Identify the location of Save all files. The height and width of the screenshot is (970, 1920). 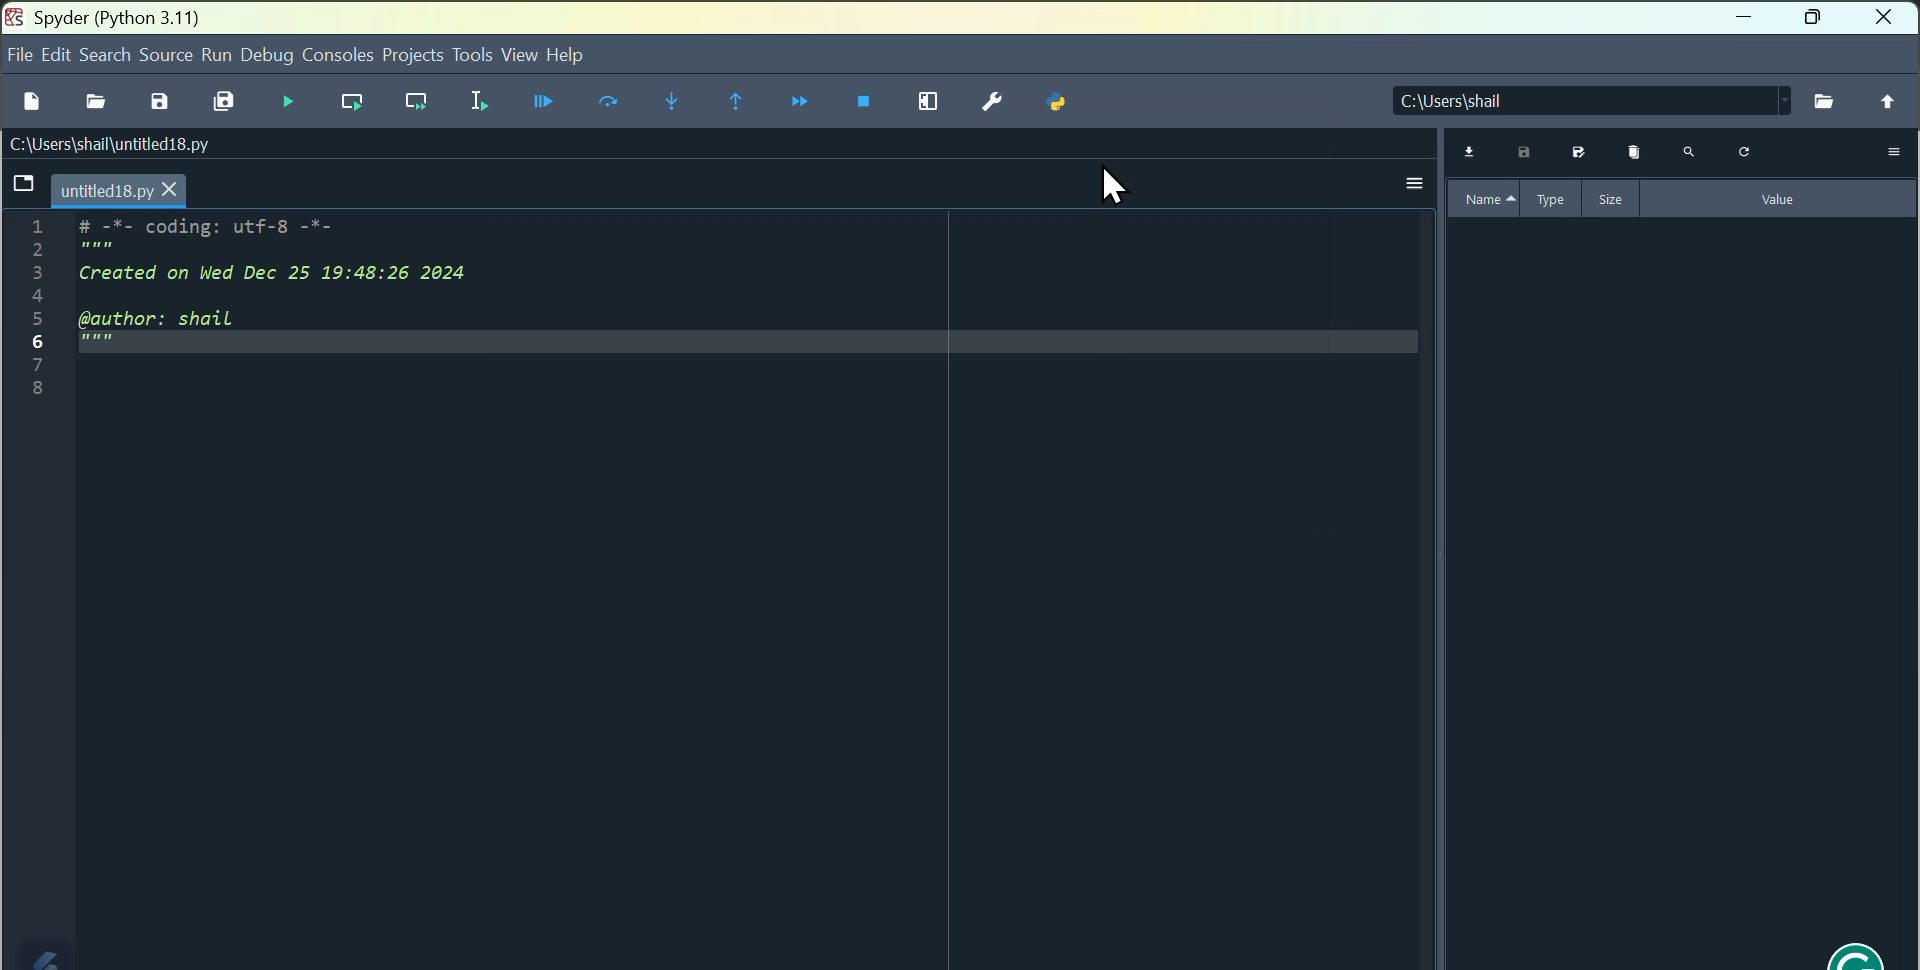
(226, 101).